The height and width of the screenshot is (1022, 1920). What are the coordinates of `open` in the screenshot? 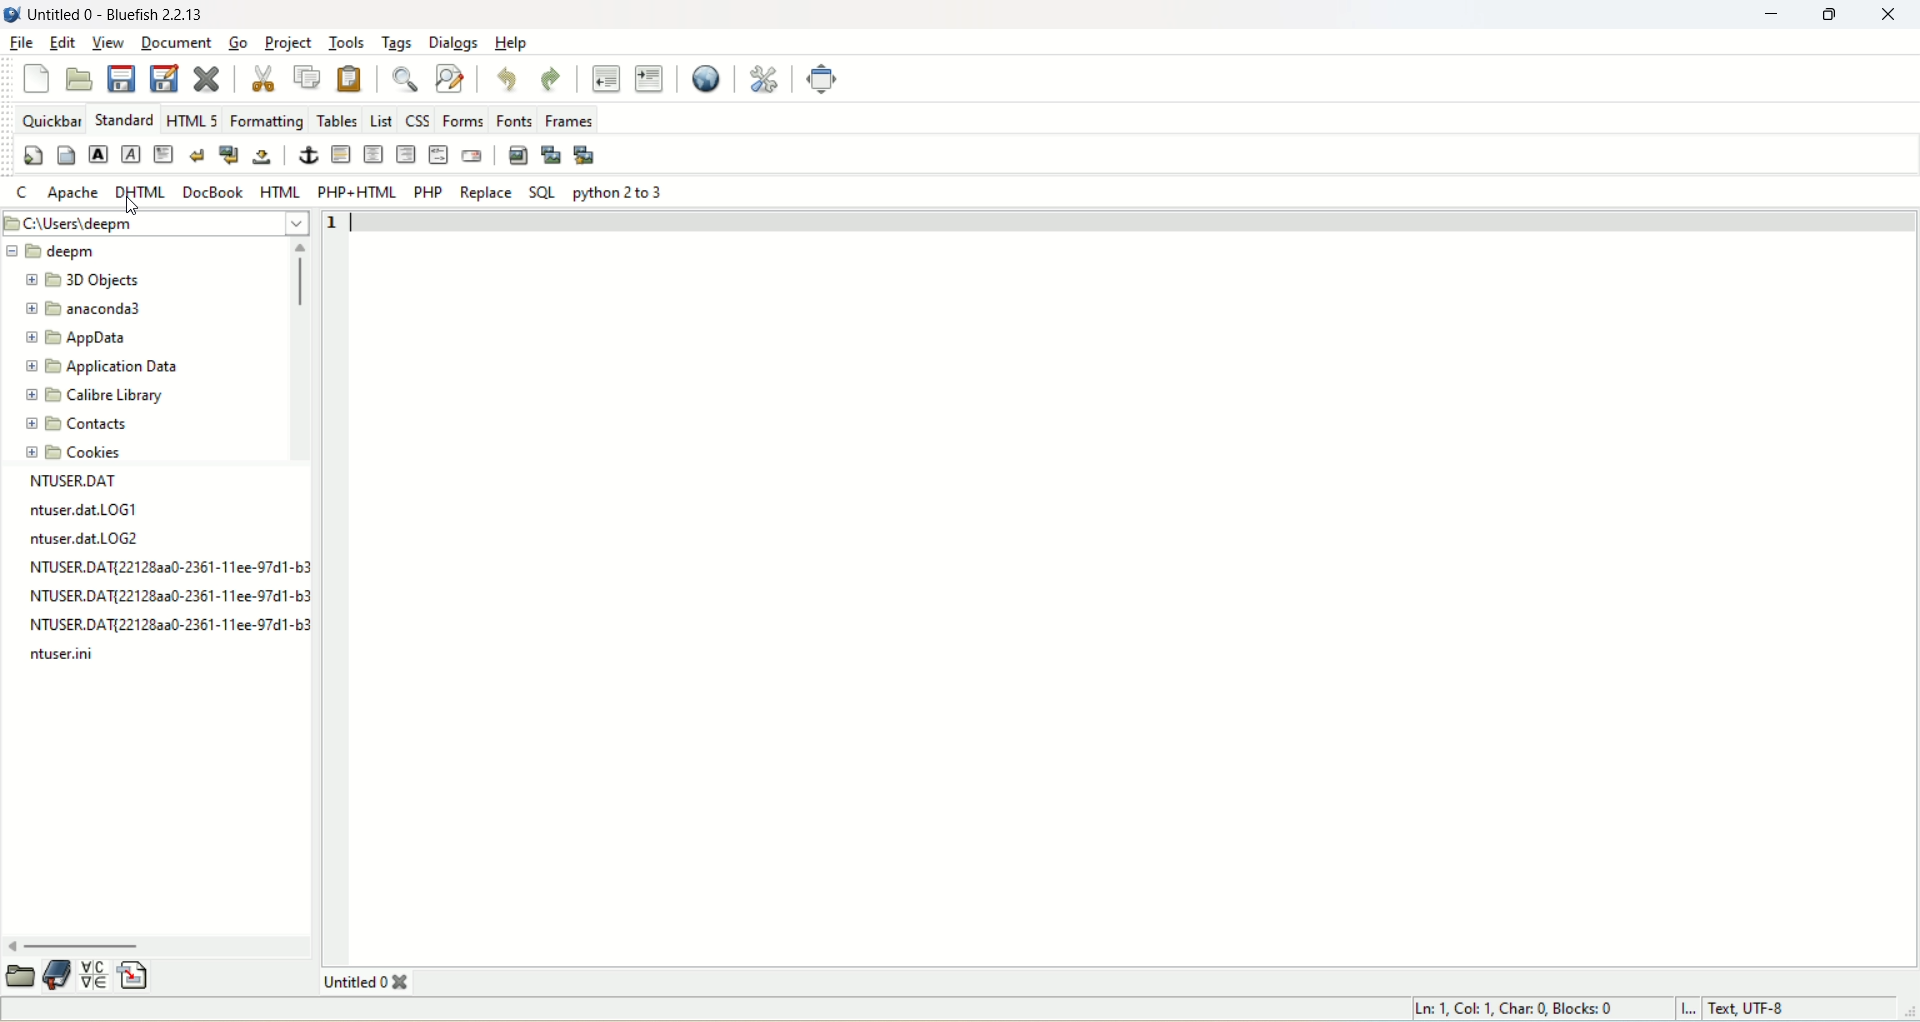 It's located at (20, 979).